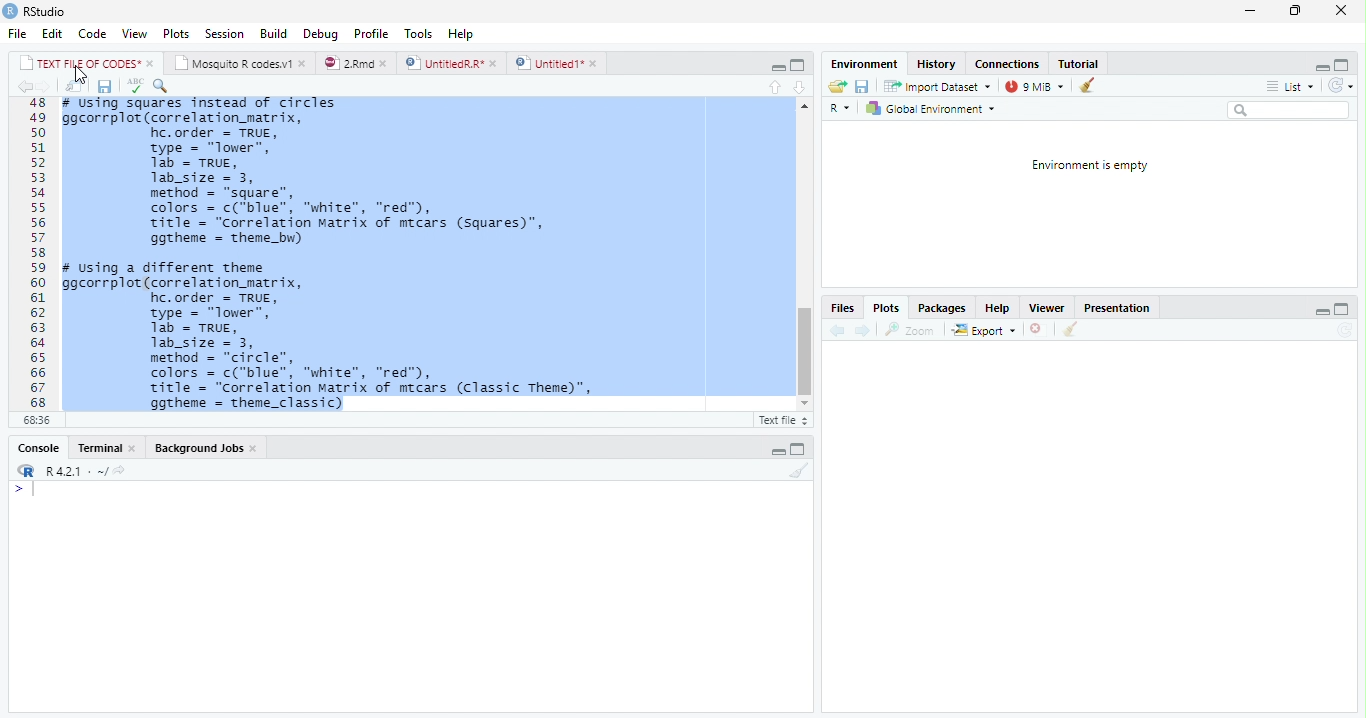 This screenshot has height=718, width=1366. Describe the element at coordinates (864, 87) in the screenshot. I see `save` at that location.